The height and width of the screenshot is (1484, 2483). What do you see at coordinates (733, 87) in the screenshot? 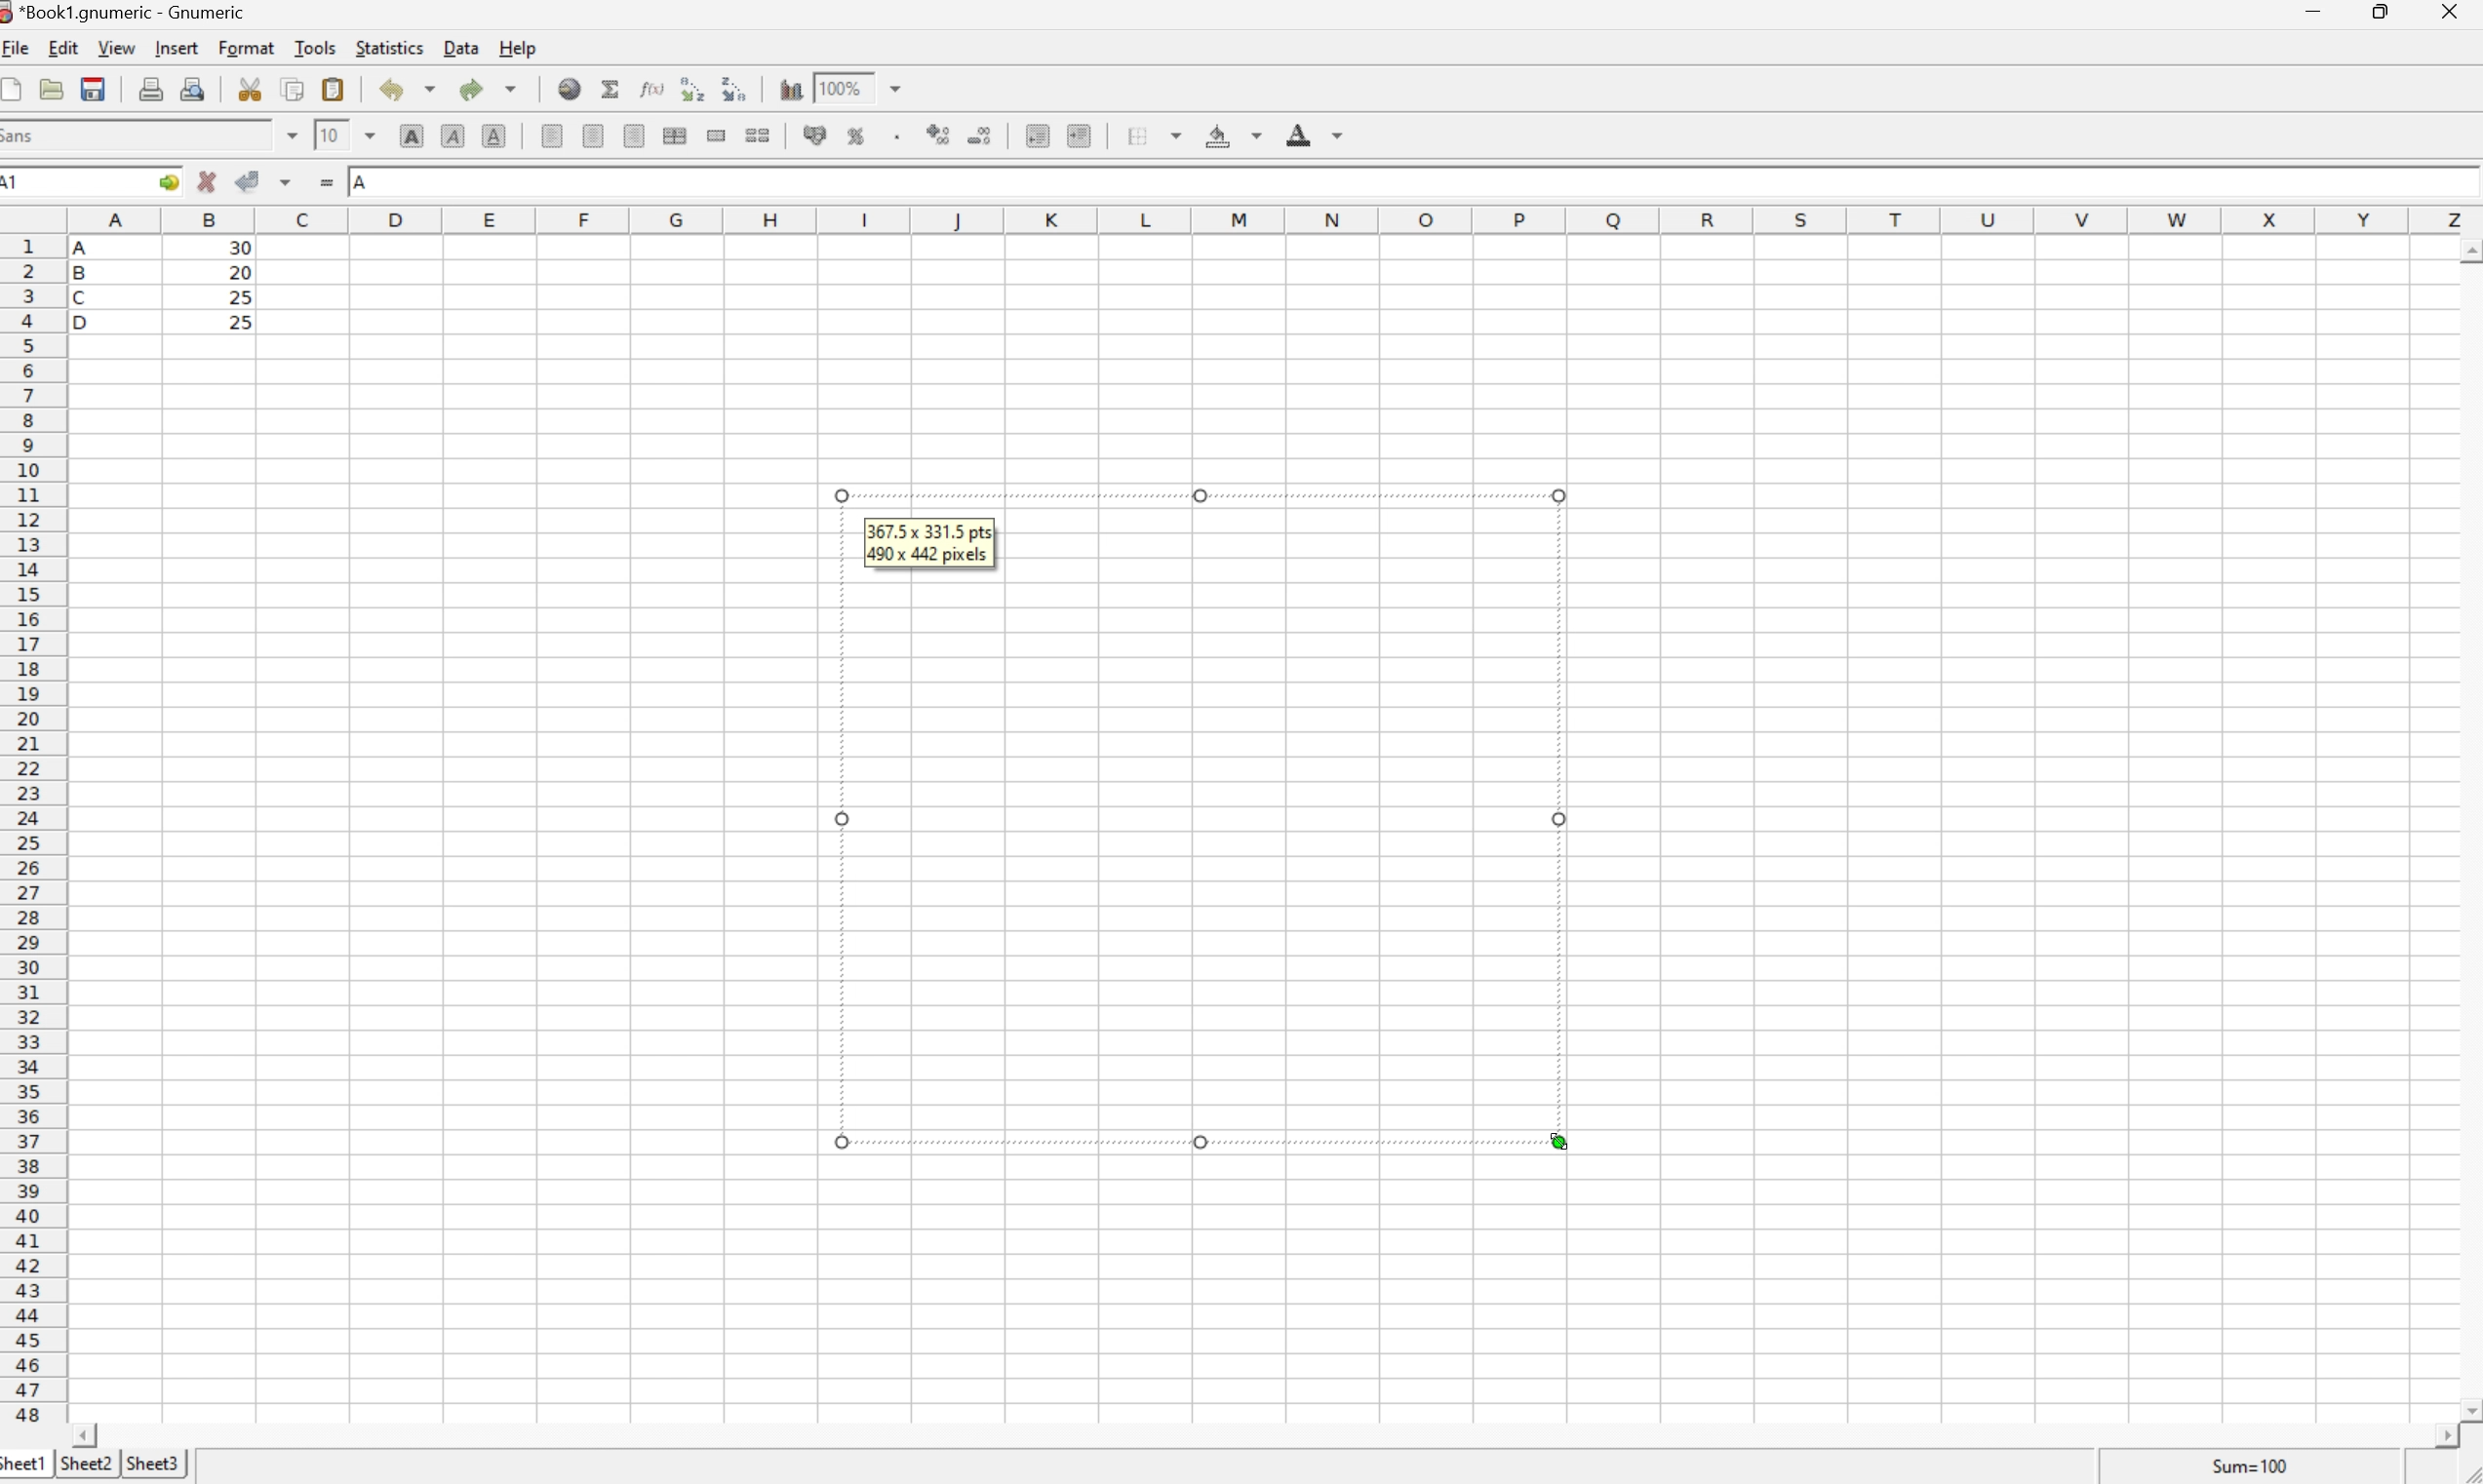
I see `Sort the selected region in descending order based on the first column selected` at bounding box center [733, 87].